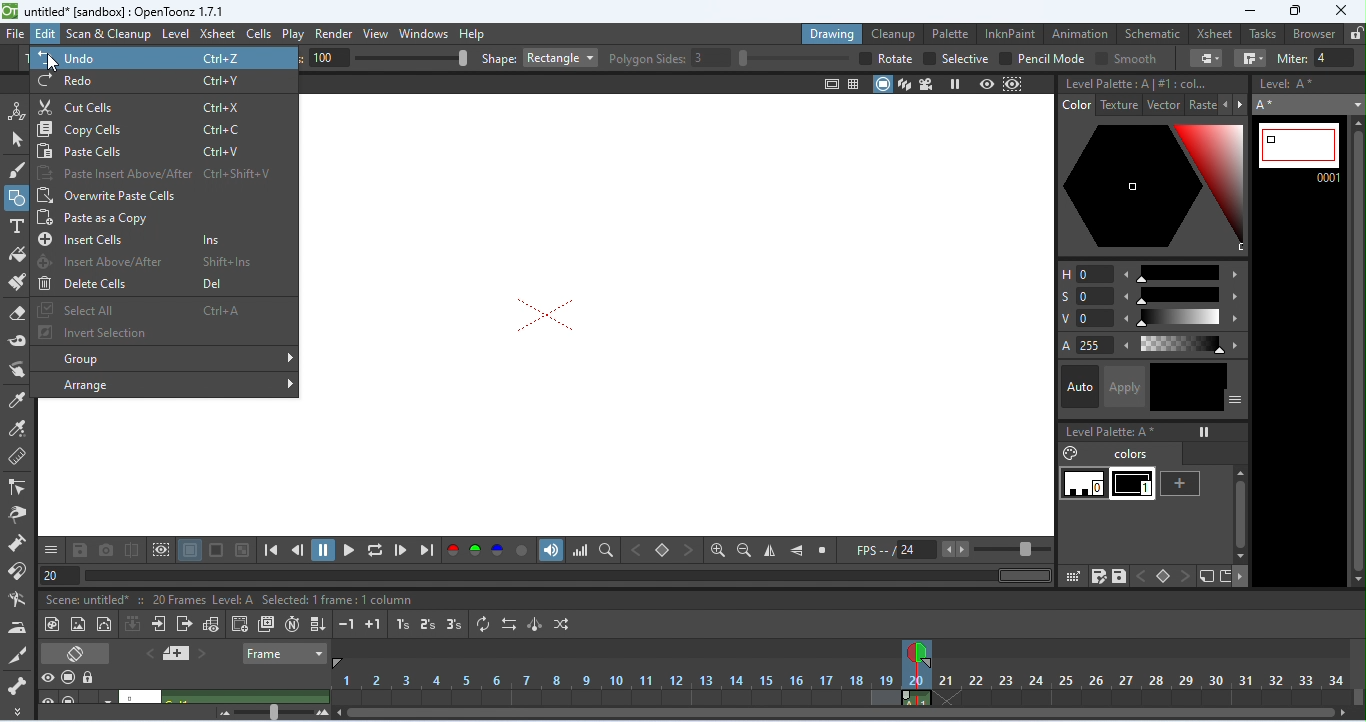 Image resolution: width=1366 pixels, height=722 pixels. What do you see at coordinates (243, 697) in the screenshot?
I see `click to select column` at bounding box center [243, 697].